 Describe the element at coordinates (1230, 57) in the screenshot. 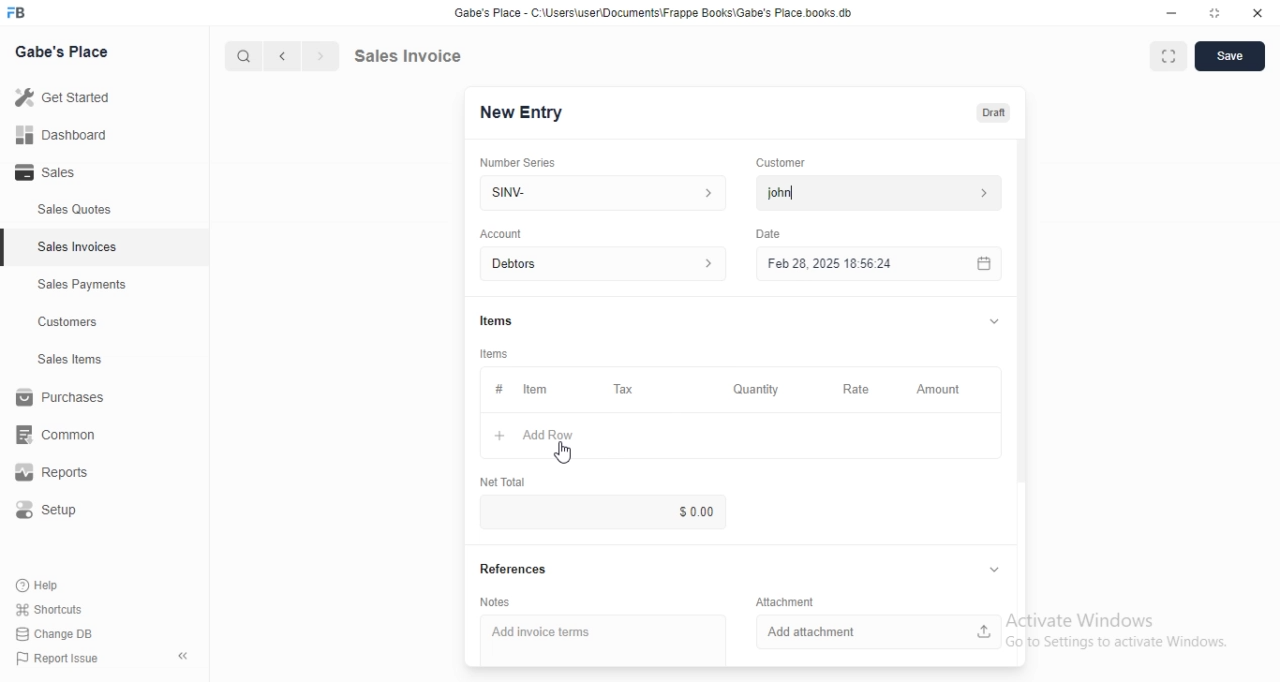

I see `Save` at that location.